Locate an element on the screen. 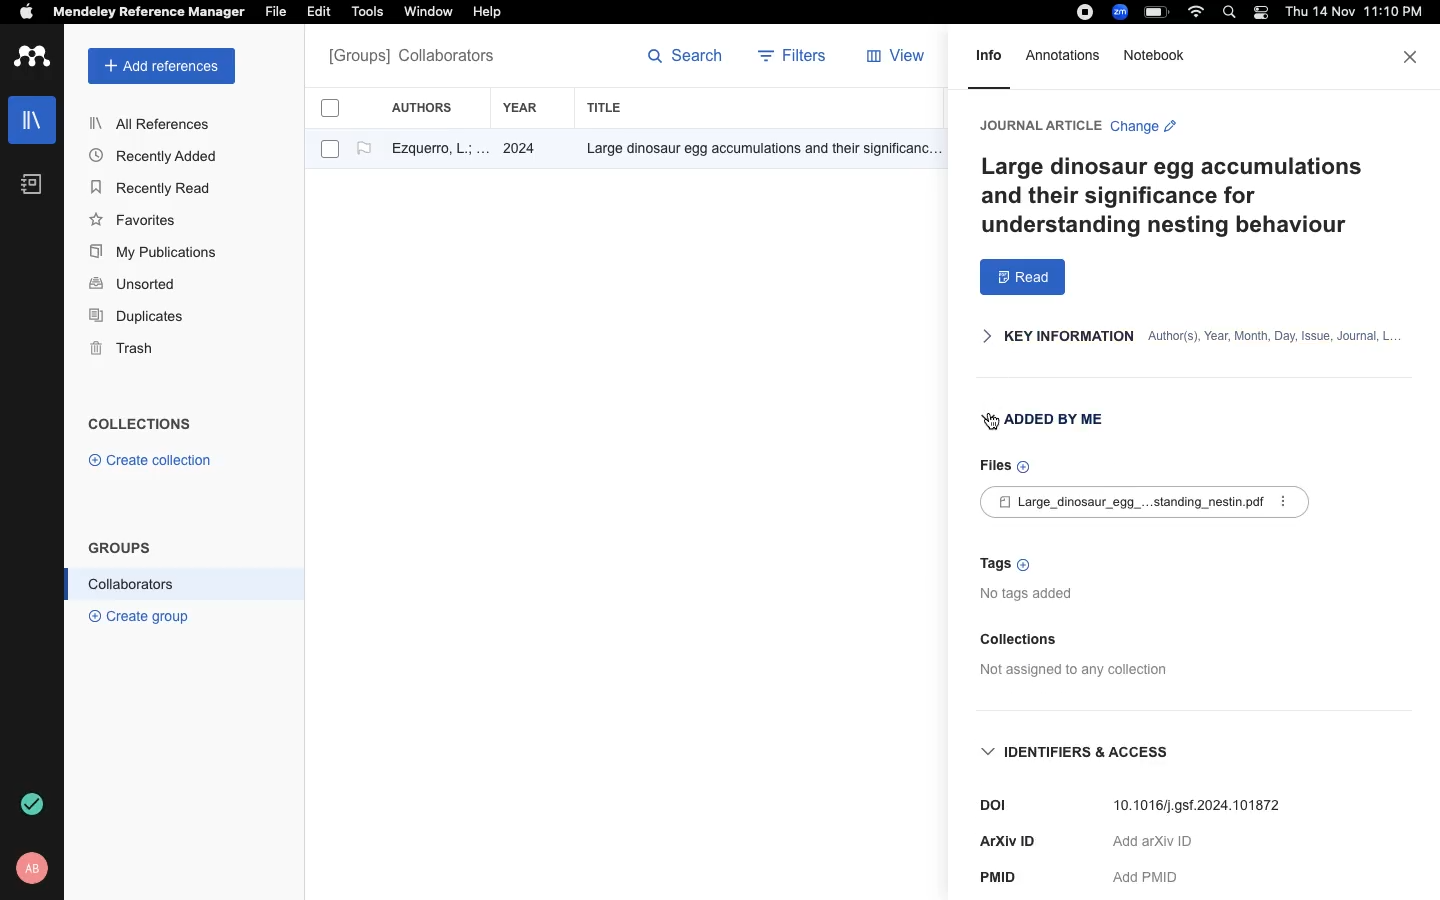 The width and height of the screenshot is (1440, 900). Collaborators is located at coordinates (132, 584).